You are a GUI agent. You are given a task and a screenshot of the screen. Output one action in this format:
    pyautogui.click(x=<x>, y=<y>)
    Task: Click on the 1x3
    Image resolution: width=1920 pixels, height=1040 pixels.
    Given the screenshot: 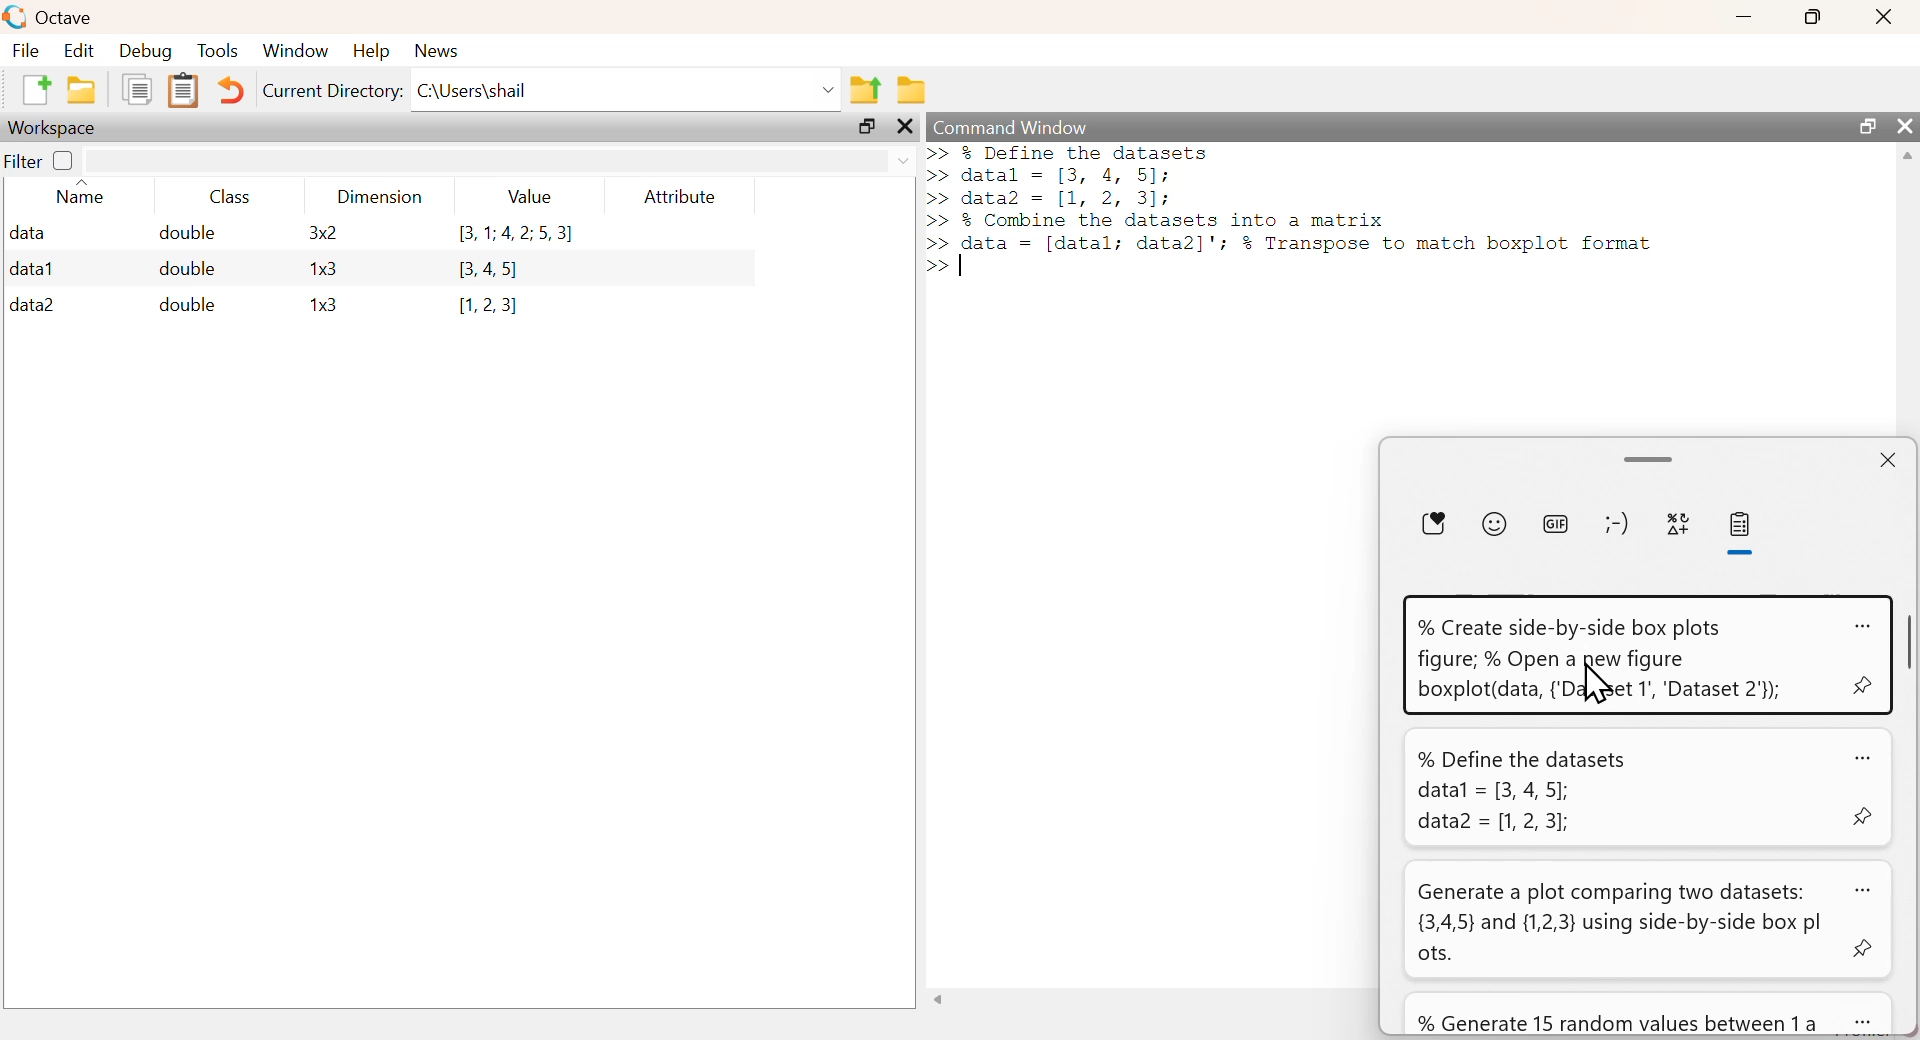 What is the action you would take?
    pyautogui.click(x=324, y=306)
    